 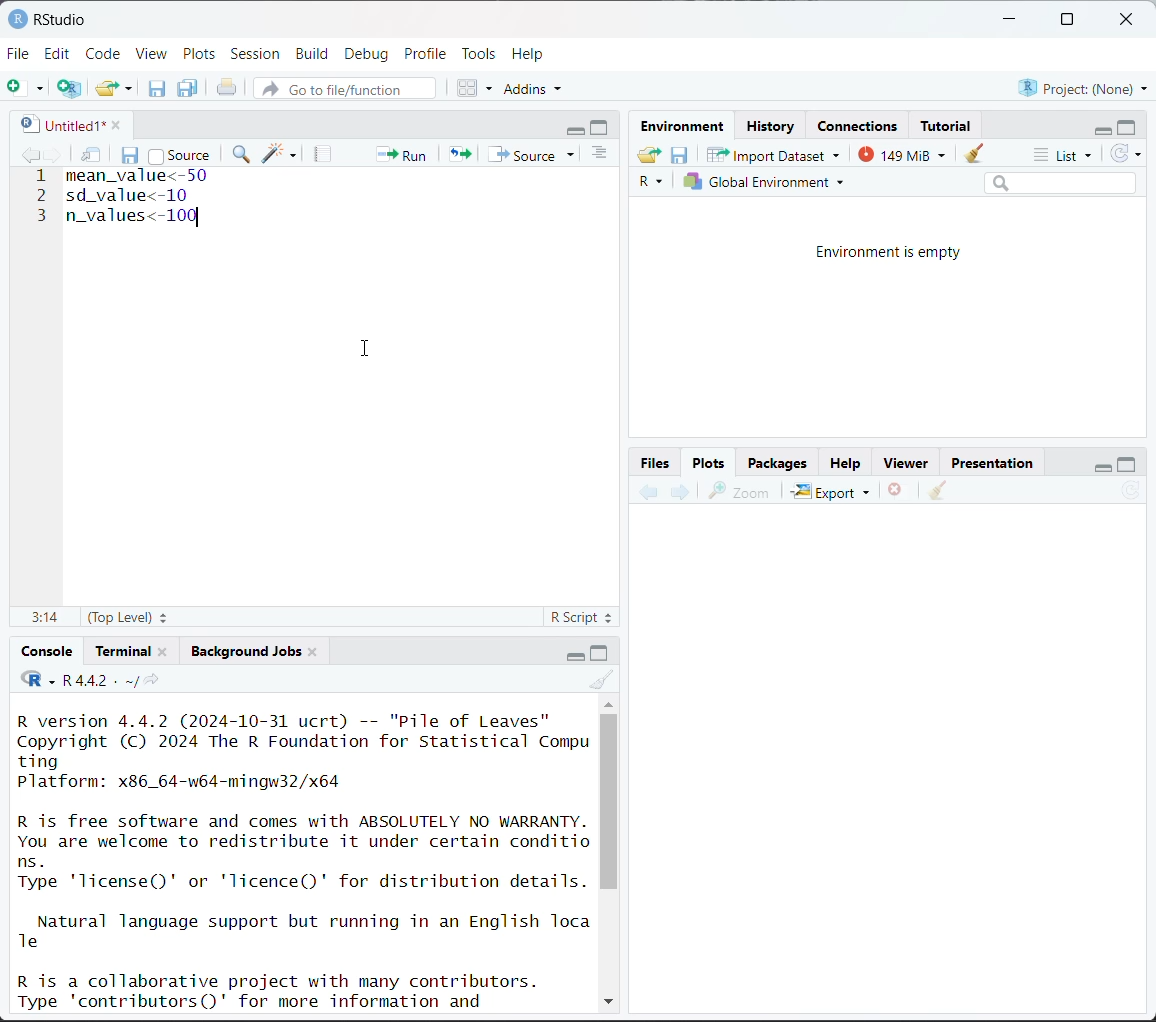 What do you see at coordinates (25, 88) in the screenshot?
I see `new file` at bounding box center [25, 88].